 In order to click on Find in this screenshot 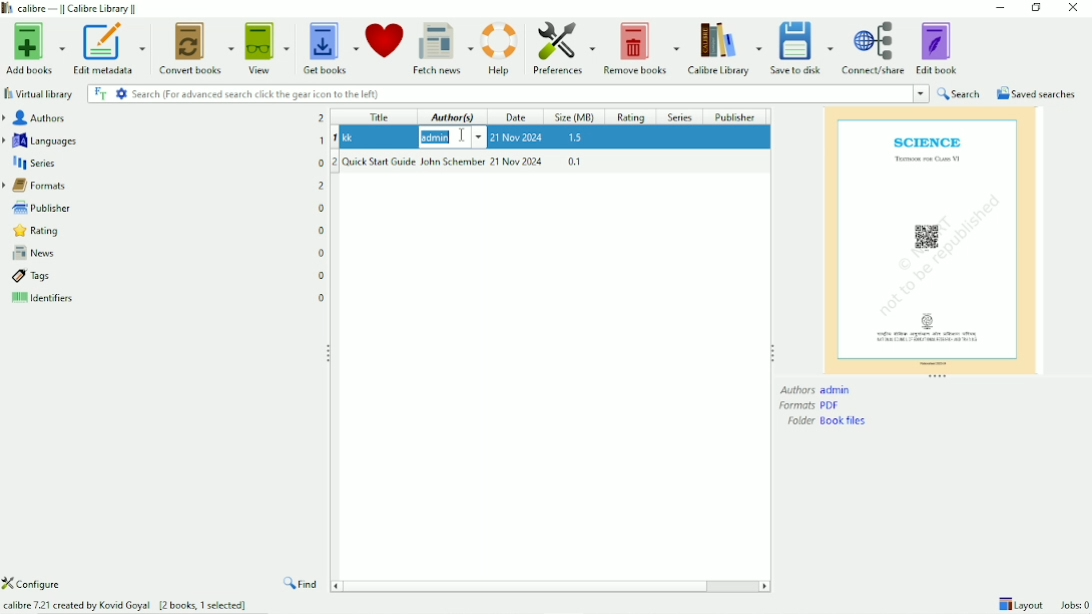, I will do `click(300, 585)`.